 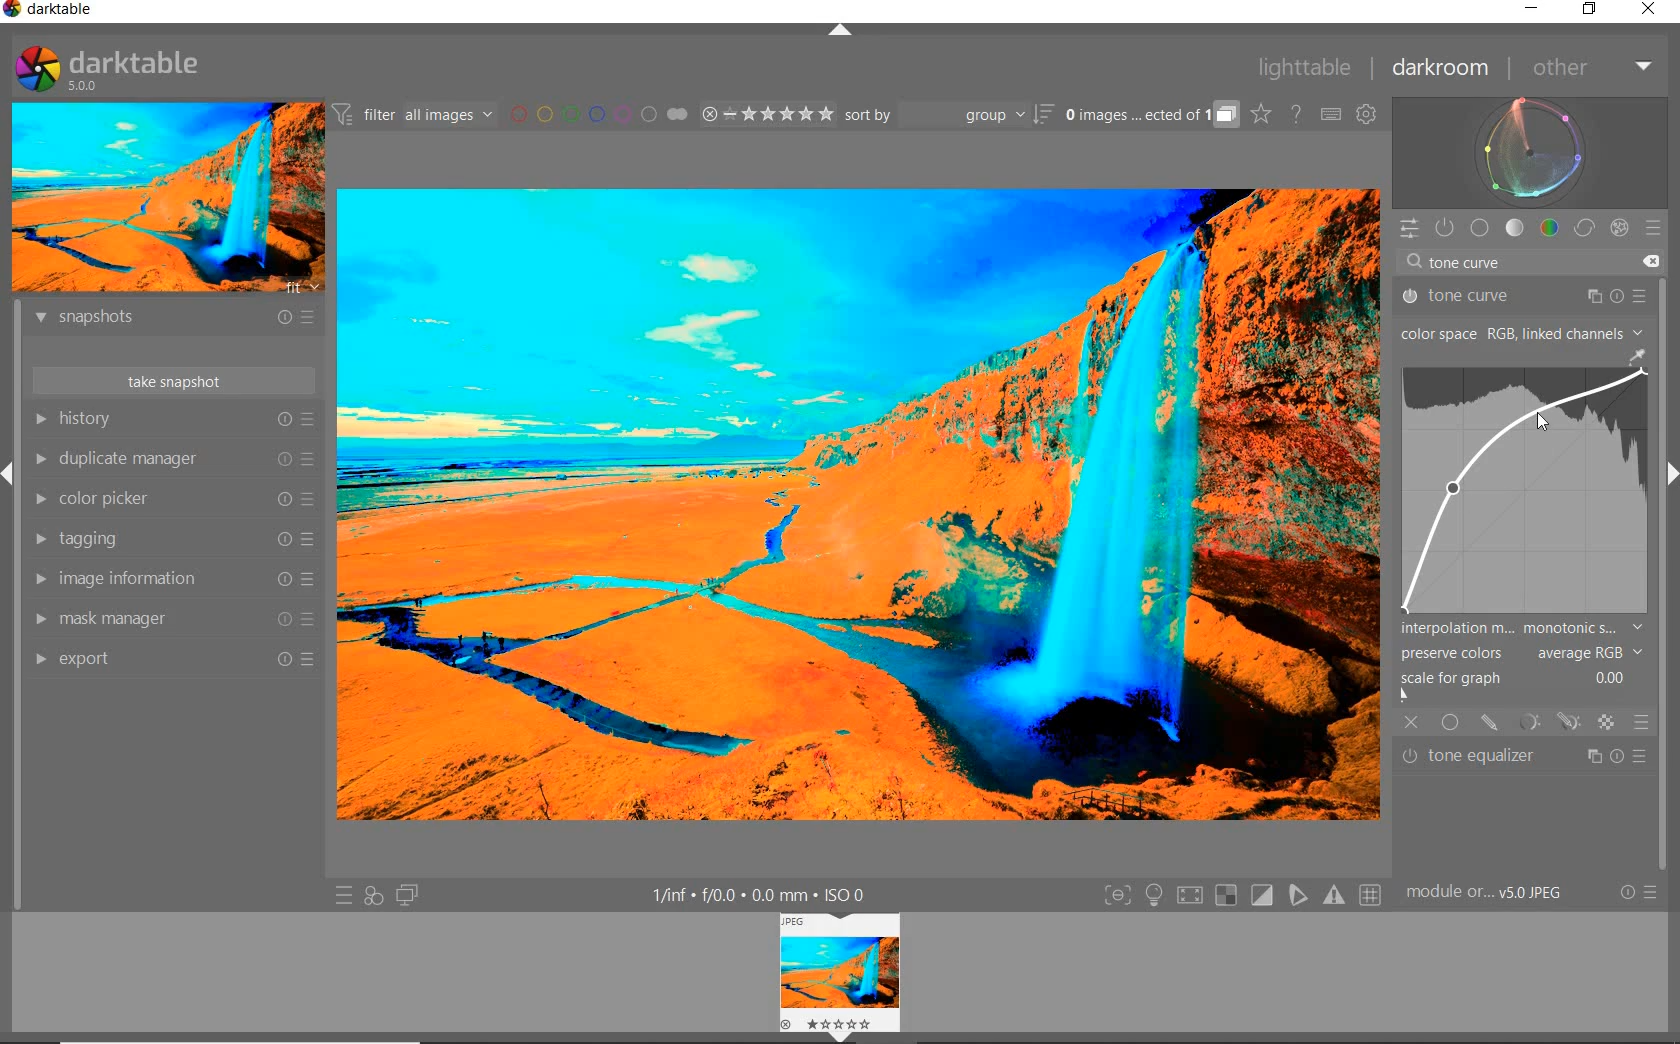 I want to click on EXPAND GROUPED IMAGES, so click(x=1152, y=115).